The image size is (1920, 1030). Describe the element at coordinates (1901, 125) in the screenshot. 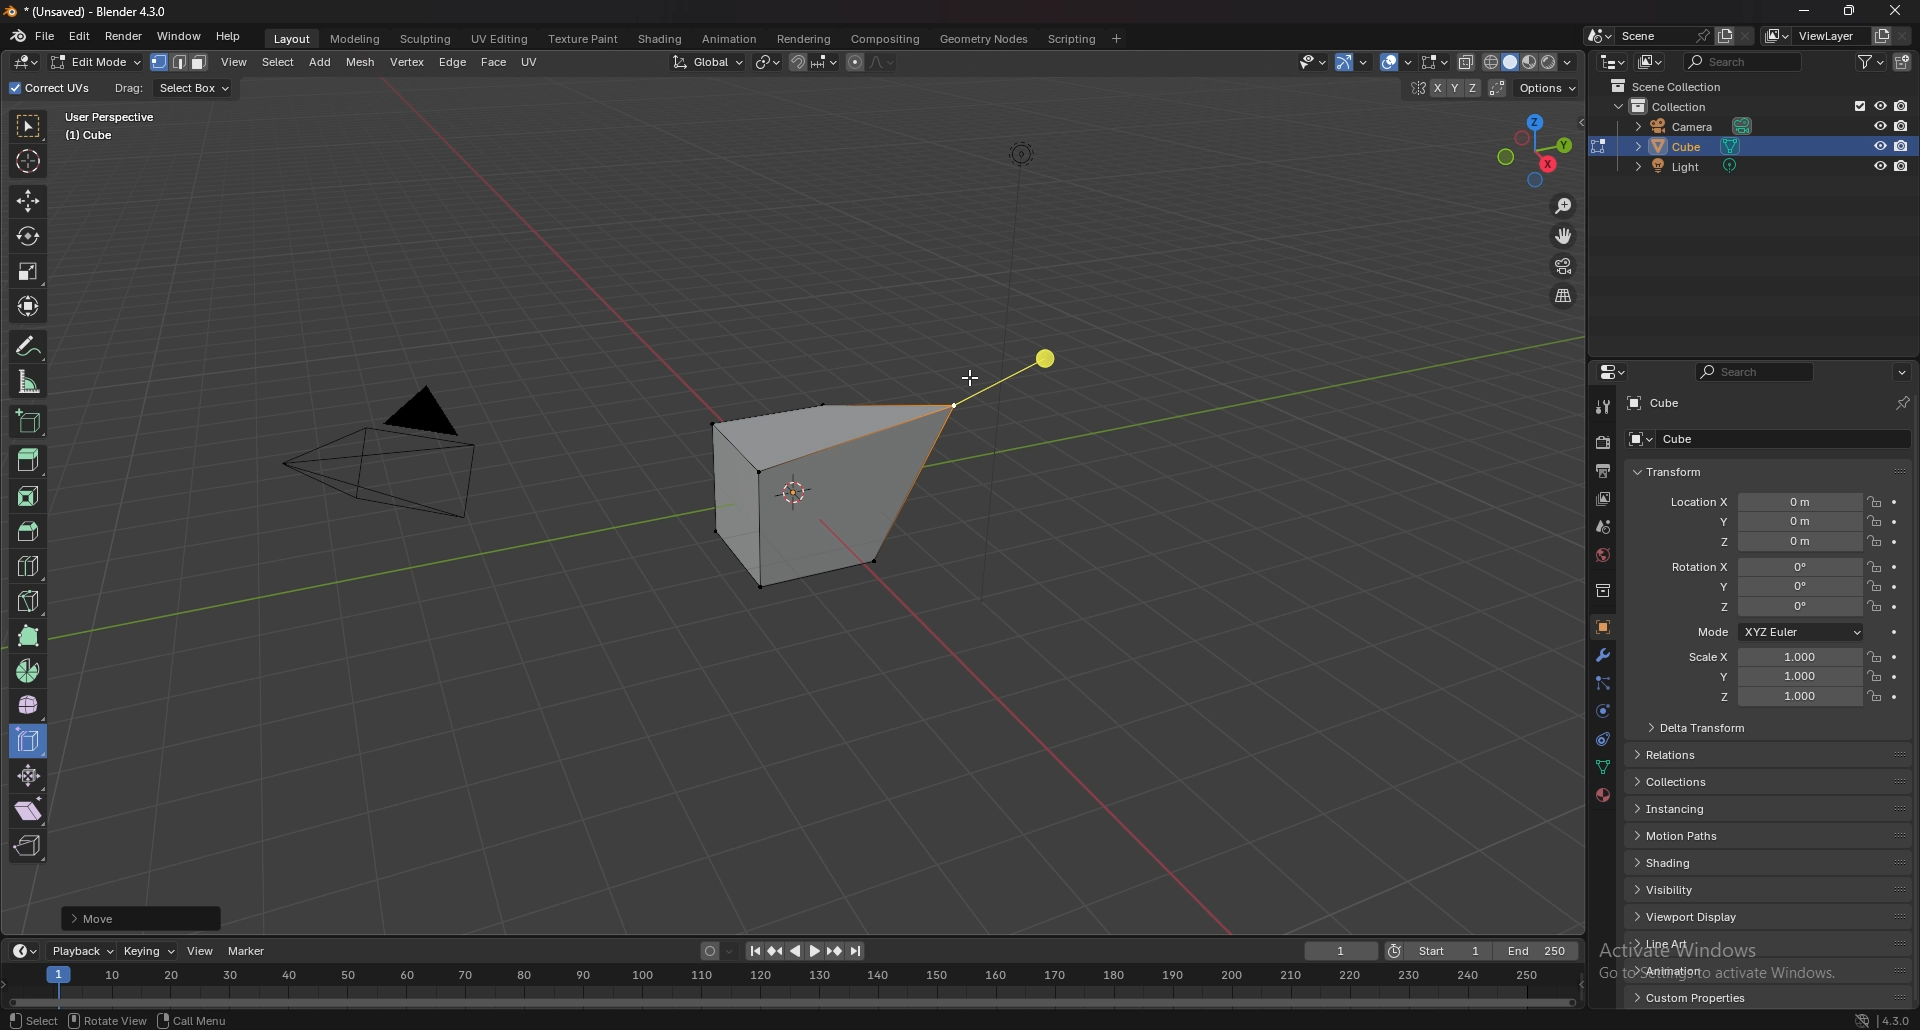

I see `disable in render` at that location.